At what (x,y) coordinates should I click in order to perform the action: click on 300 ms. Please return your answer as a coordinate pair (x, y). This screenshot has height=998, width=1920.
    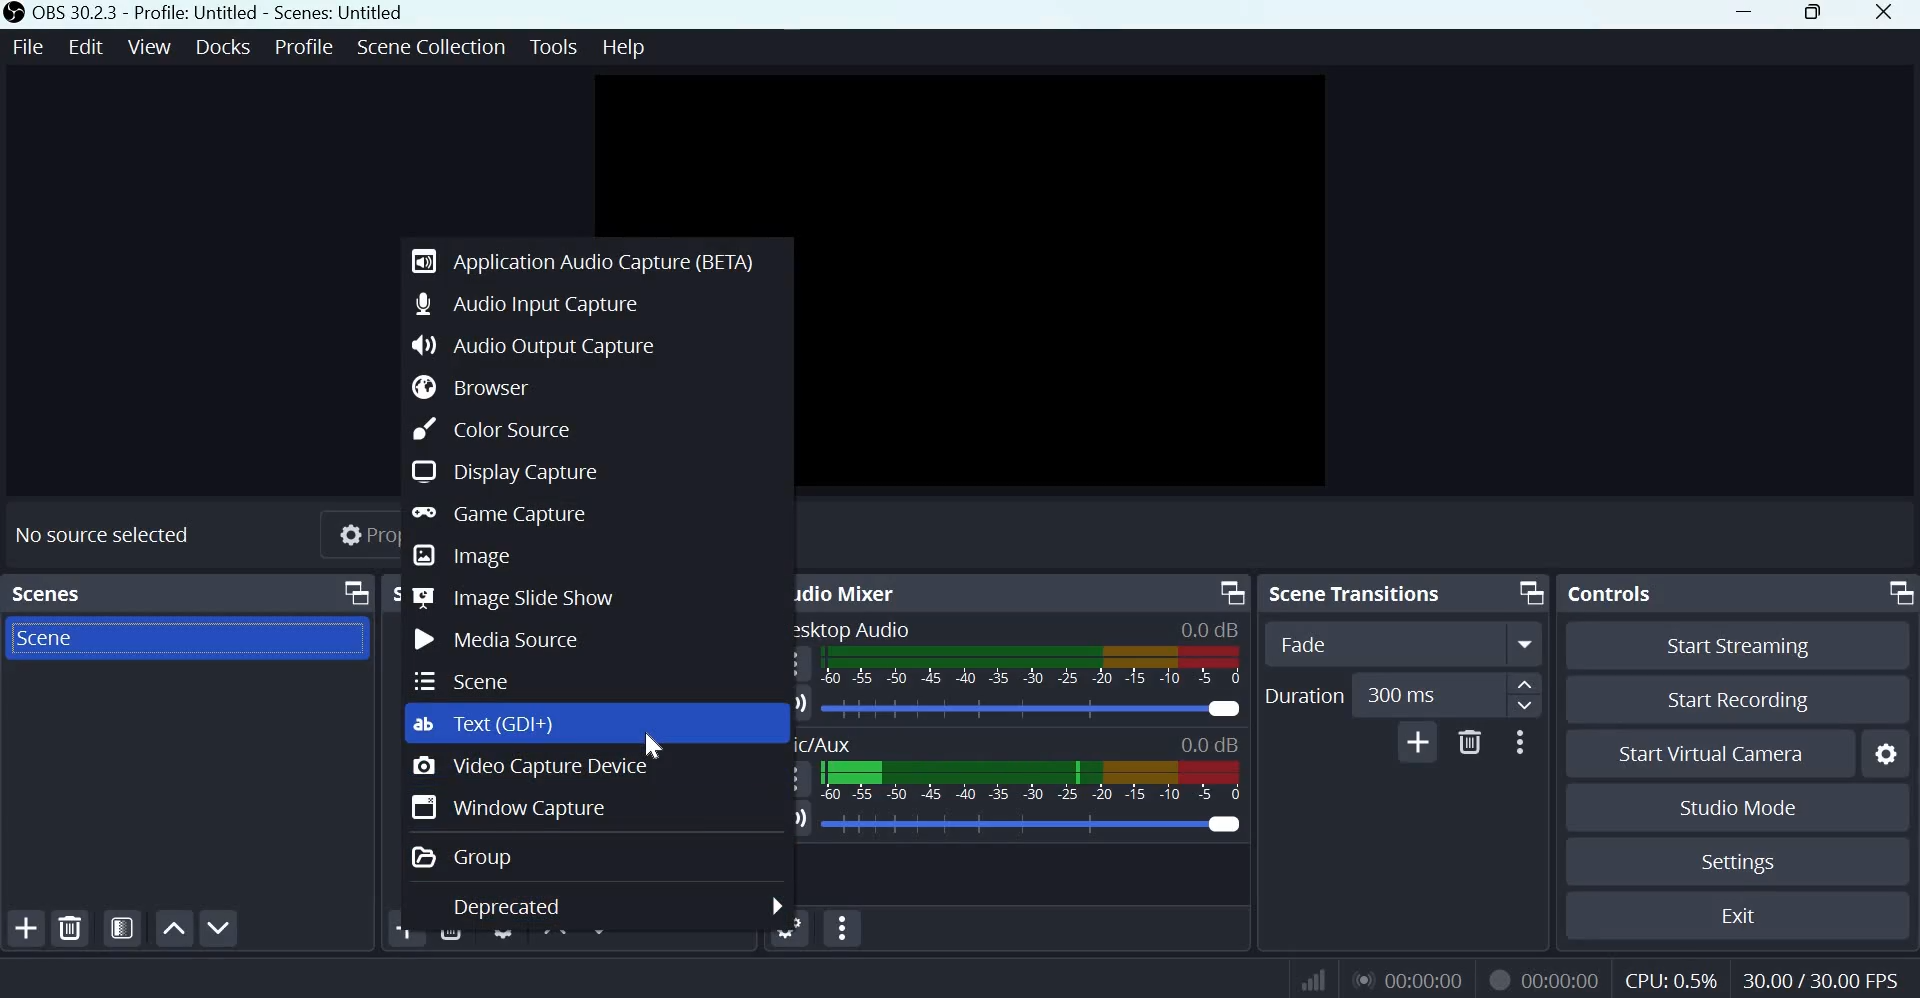
    Looking at the image, I should click on (1420, 694).